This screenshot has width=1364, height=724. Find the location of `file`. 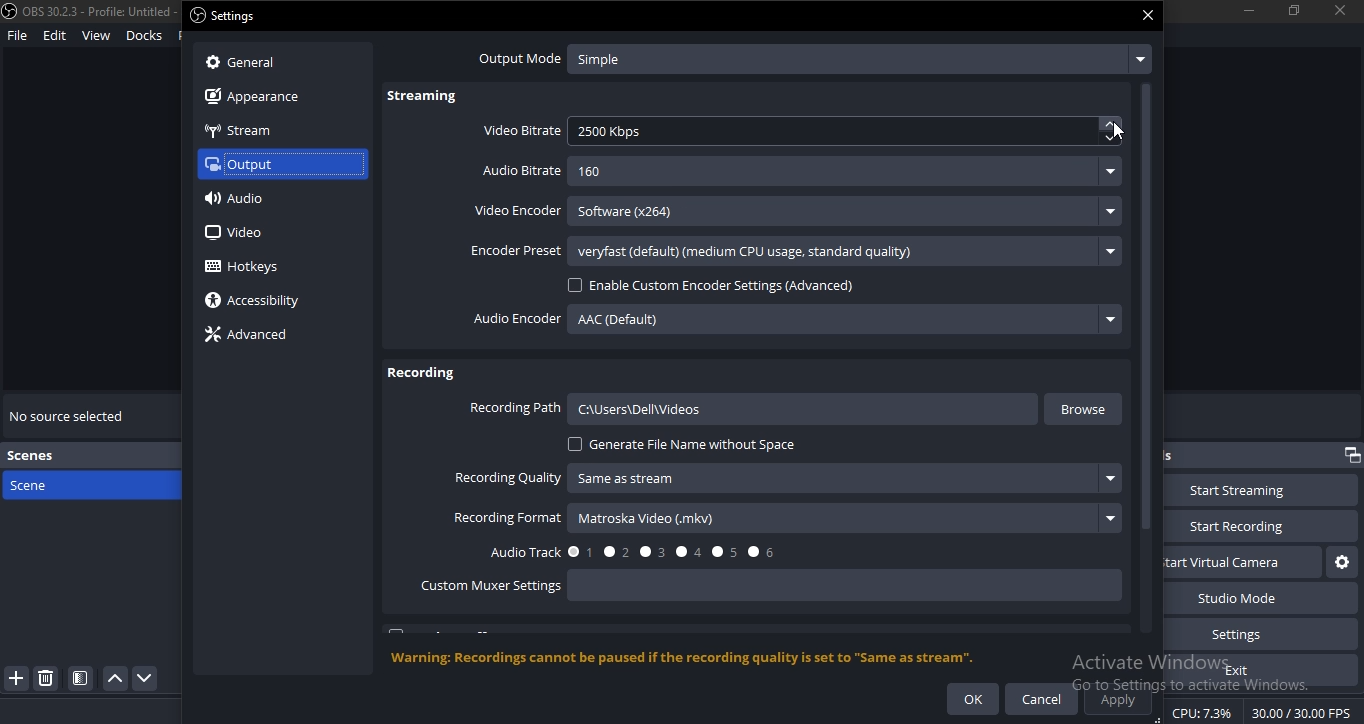

file is located at coordinates (17, 37).